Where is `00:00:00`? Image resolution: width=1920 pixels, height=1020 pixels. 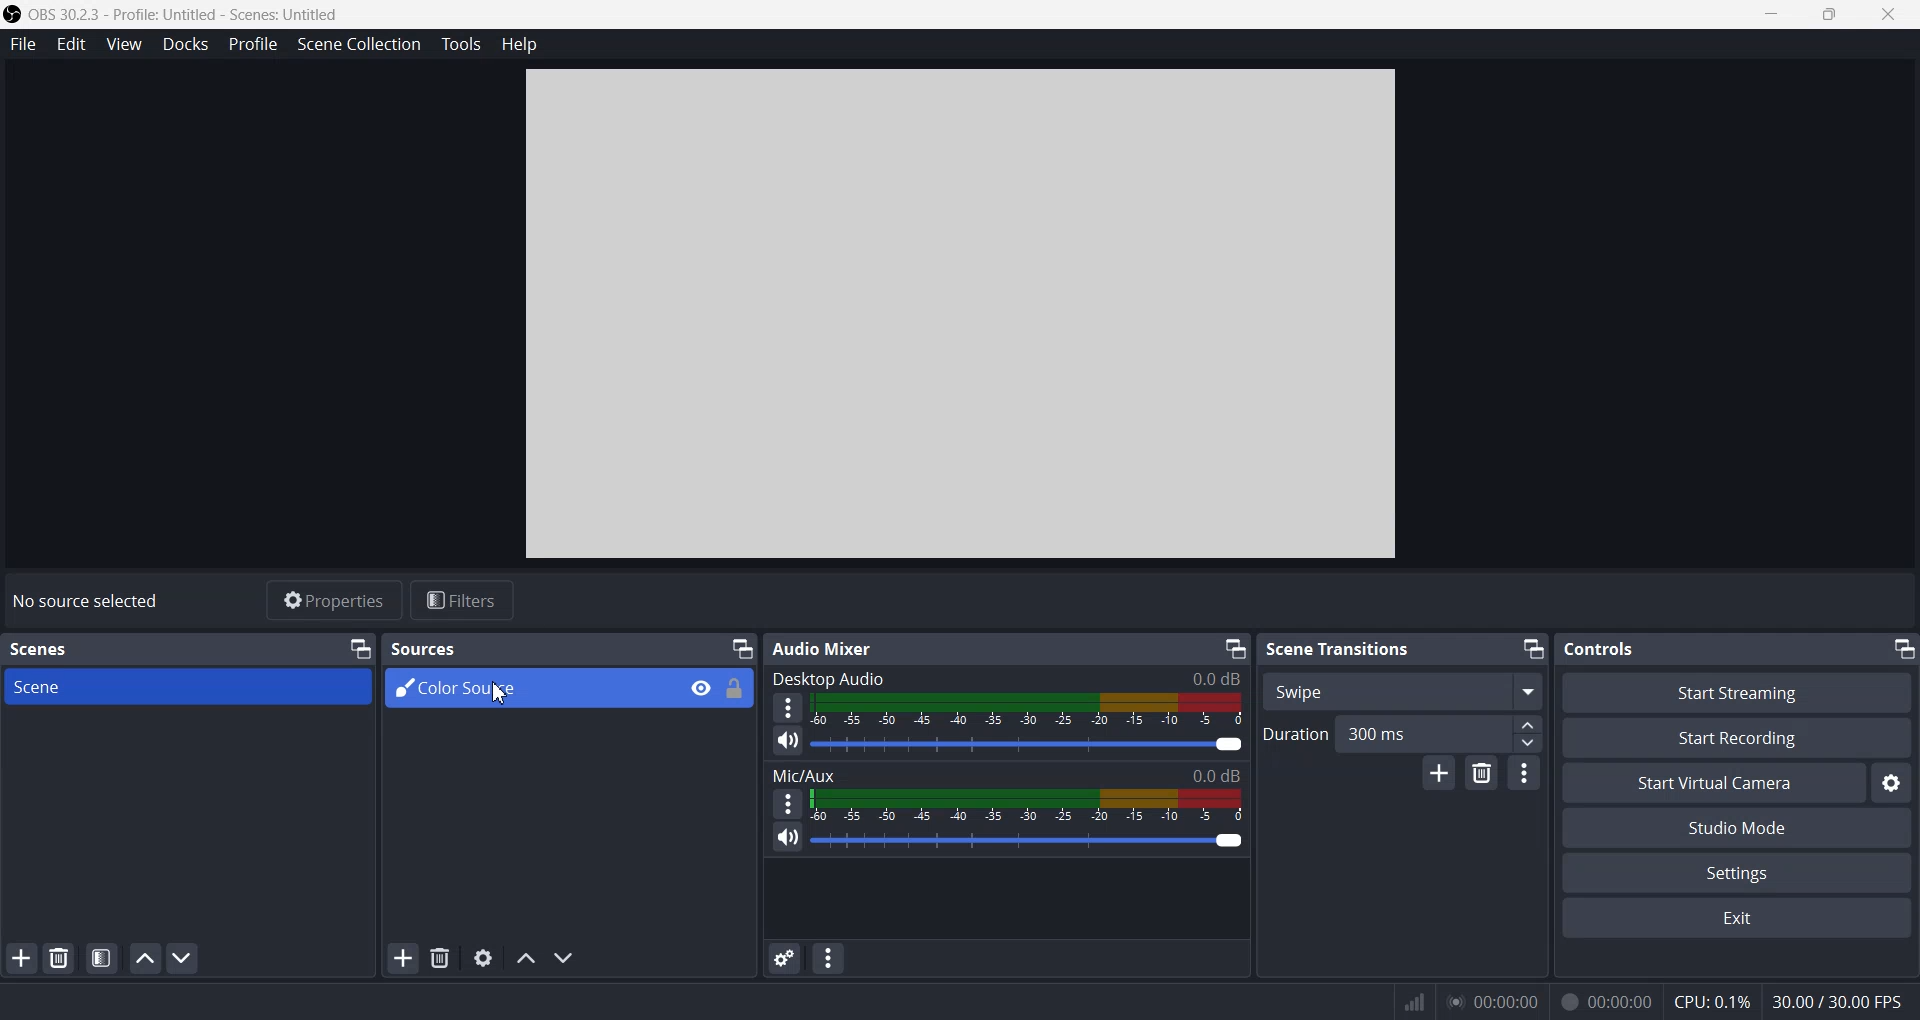 00:00:00 is located at coordinates (1604, 999).